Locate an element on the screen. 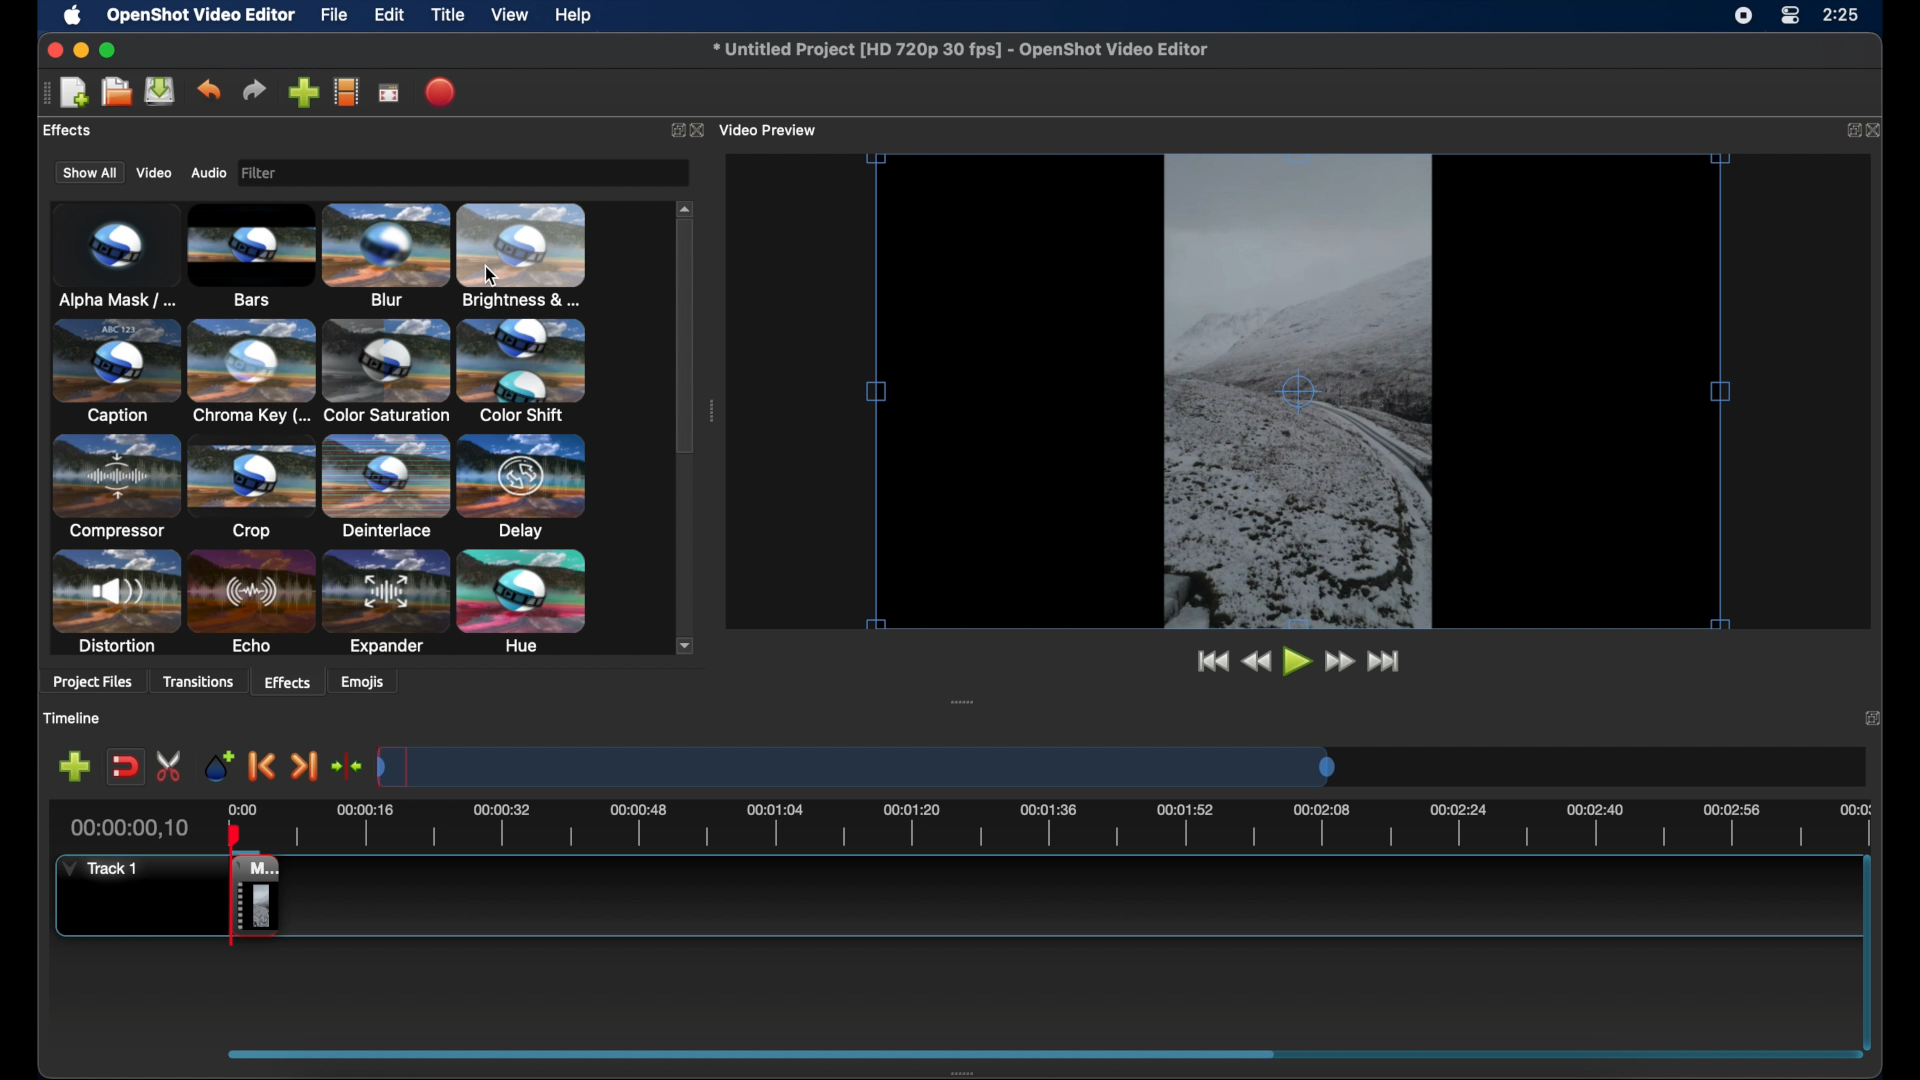 The height and width of the screenshot is (1080, 1920). emojis is located at coordinates (365, 682).